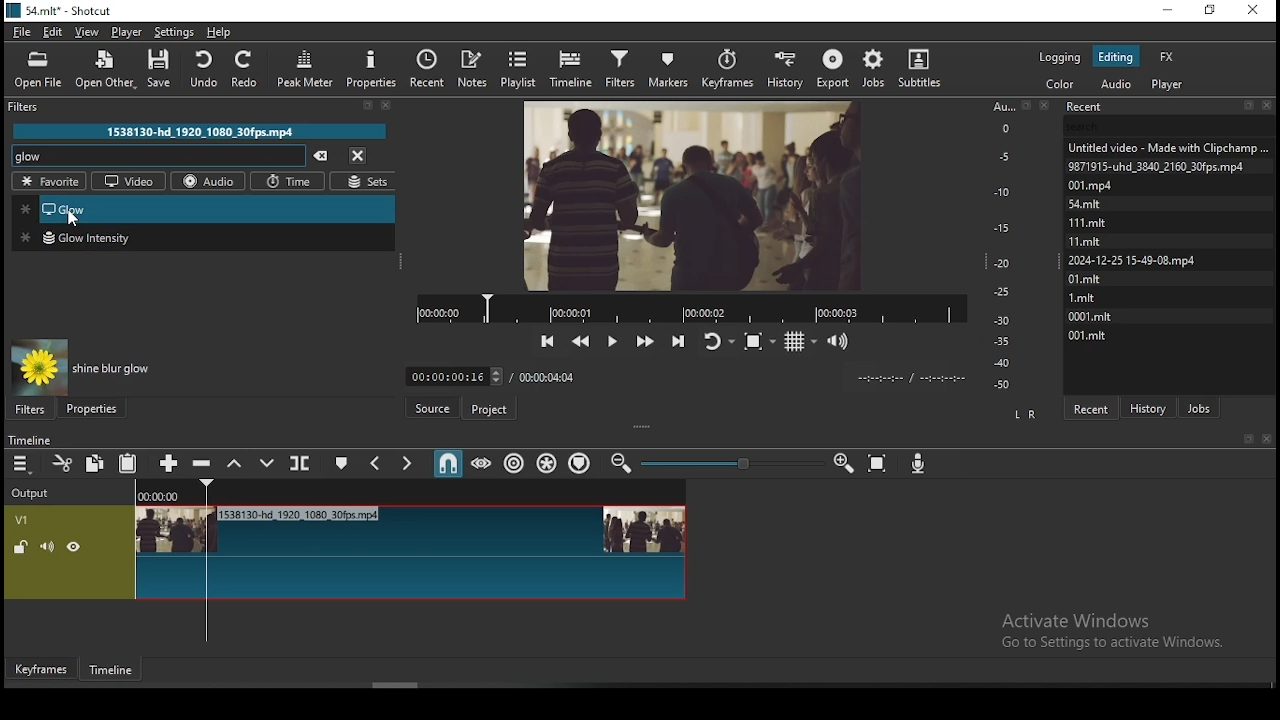  Describe the element at coordinates (924, 67) in the screenshot. I see `subtitles` at that location.